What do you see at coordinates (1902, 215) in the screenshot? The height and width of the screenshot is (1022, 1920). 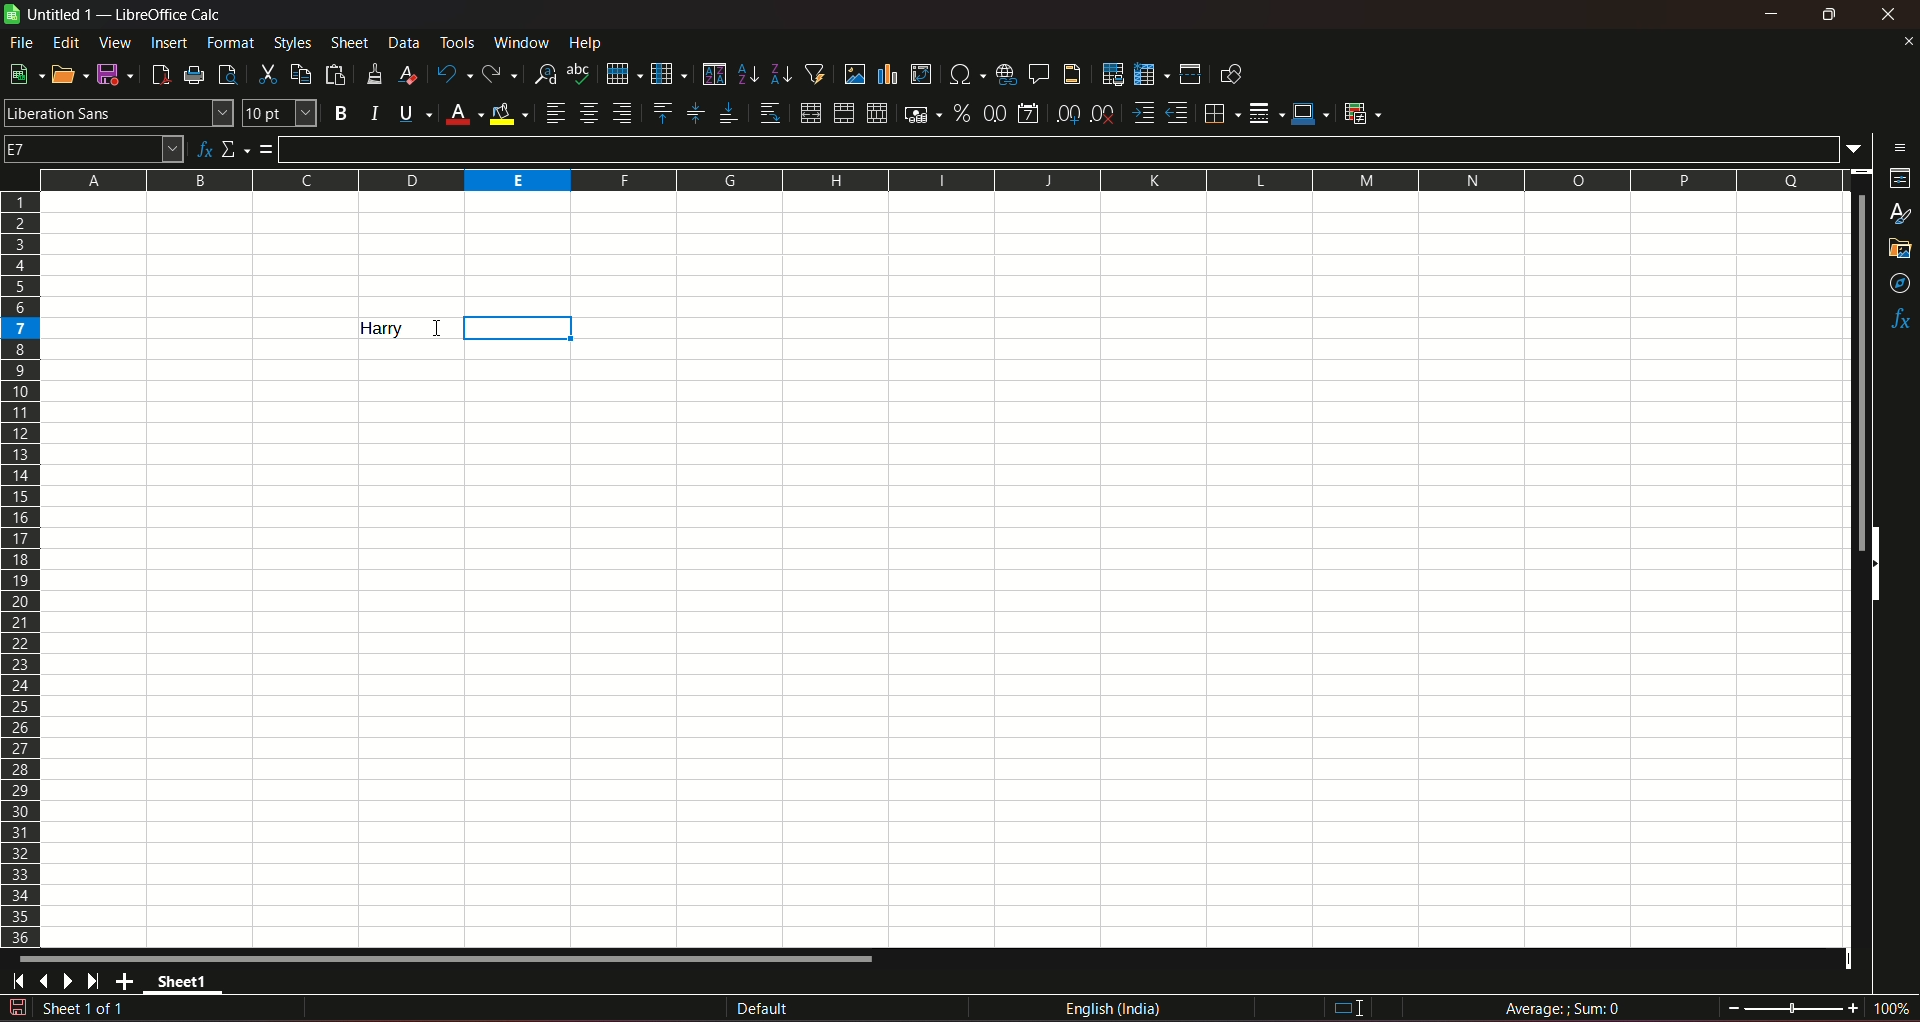 I see `styles` at bounding box center [1902, 215].